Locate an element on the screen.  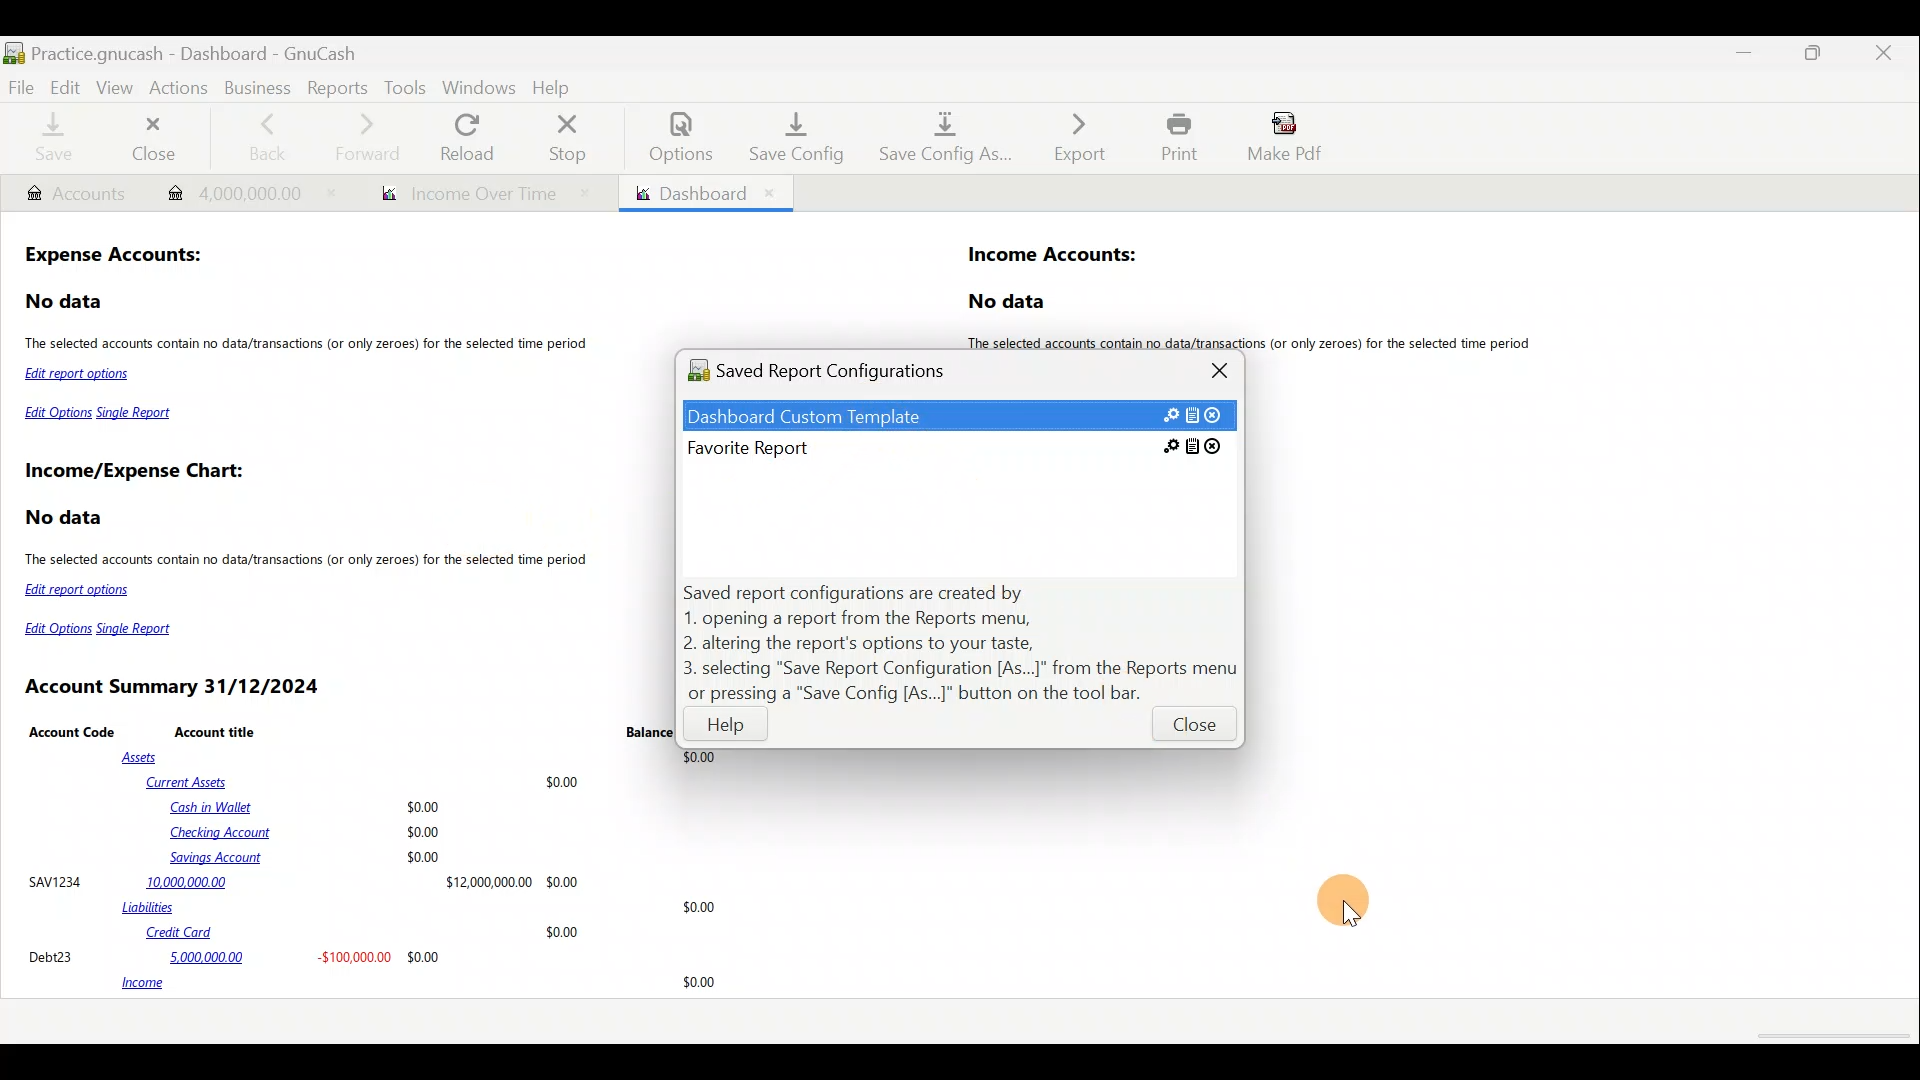
income 30.00 is located at coordinates (418, 984).